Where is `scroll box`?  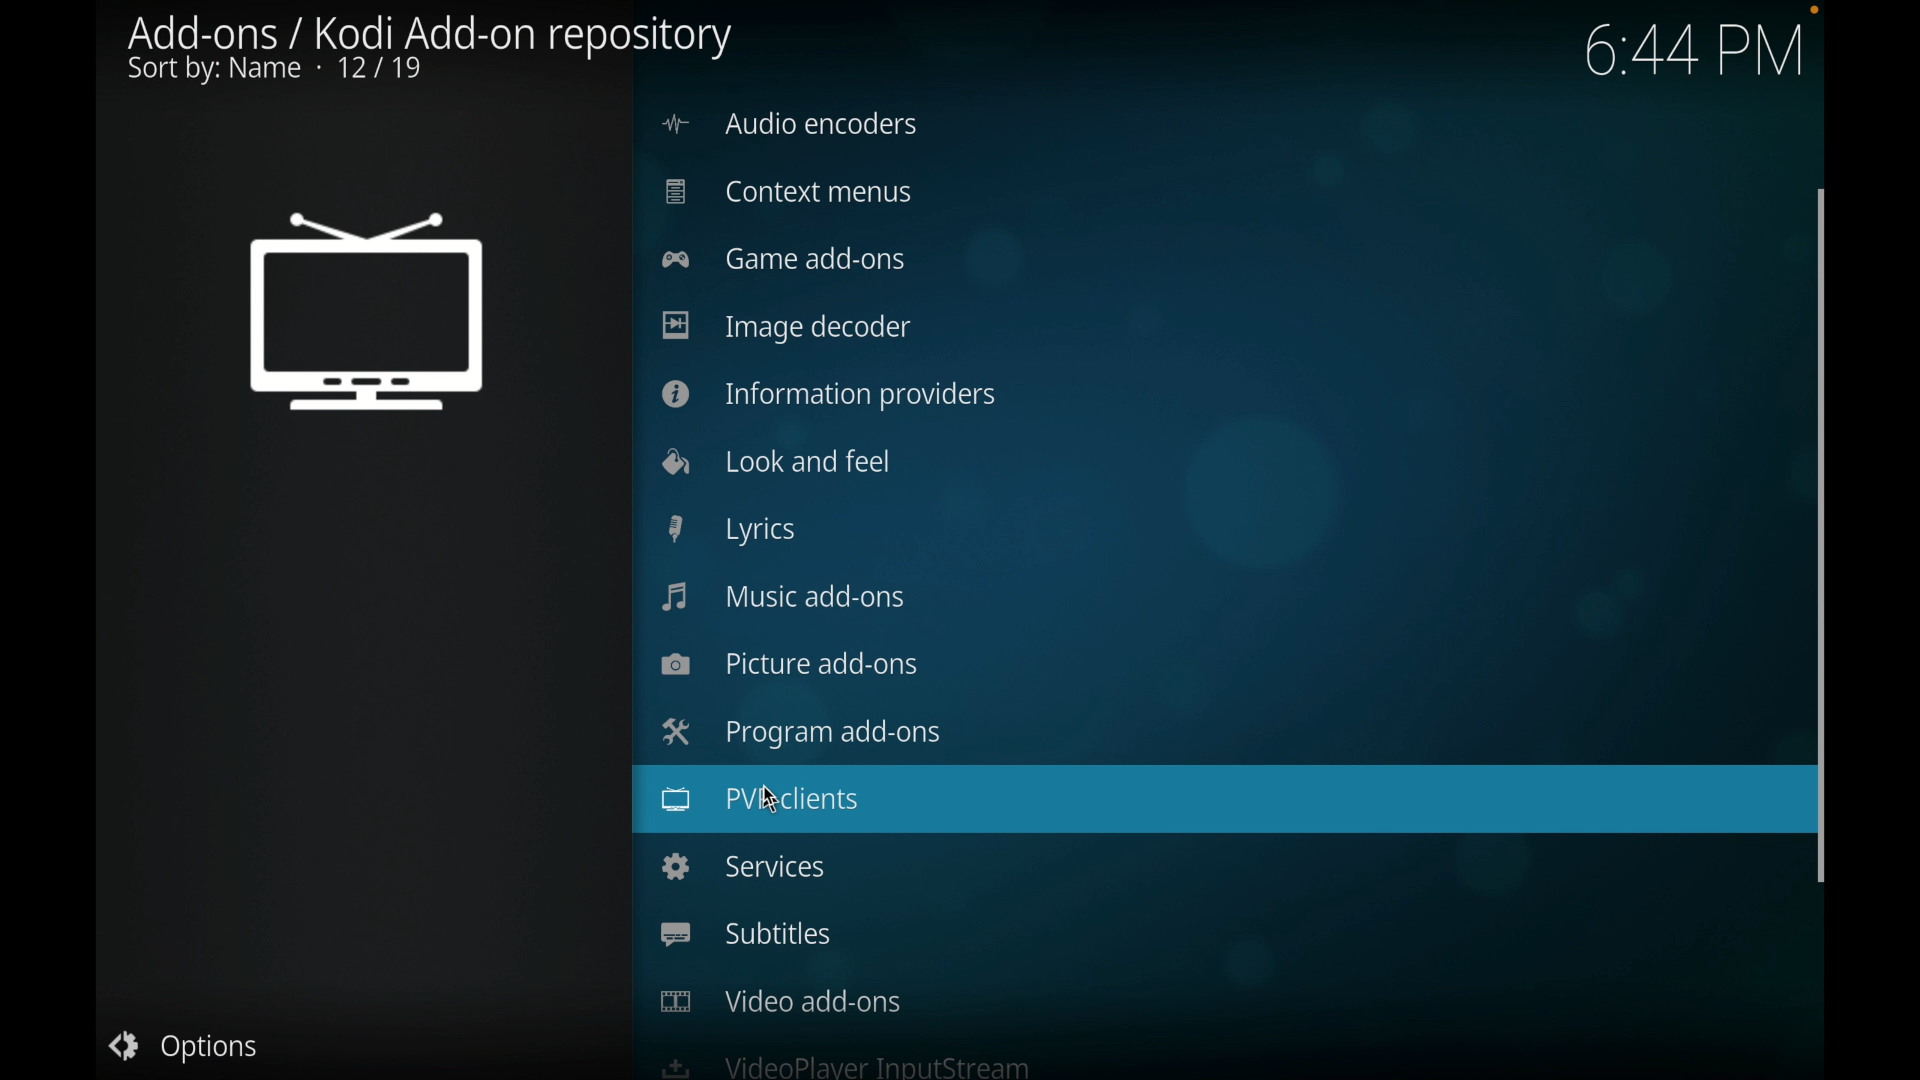 scroll box is located at coordinates (1822, 535).